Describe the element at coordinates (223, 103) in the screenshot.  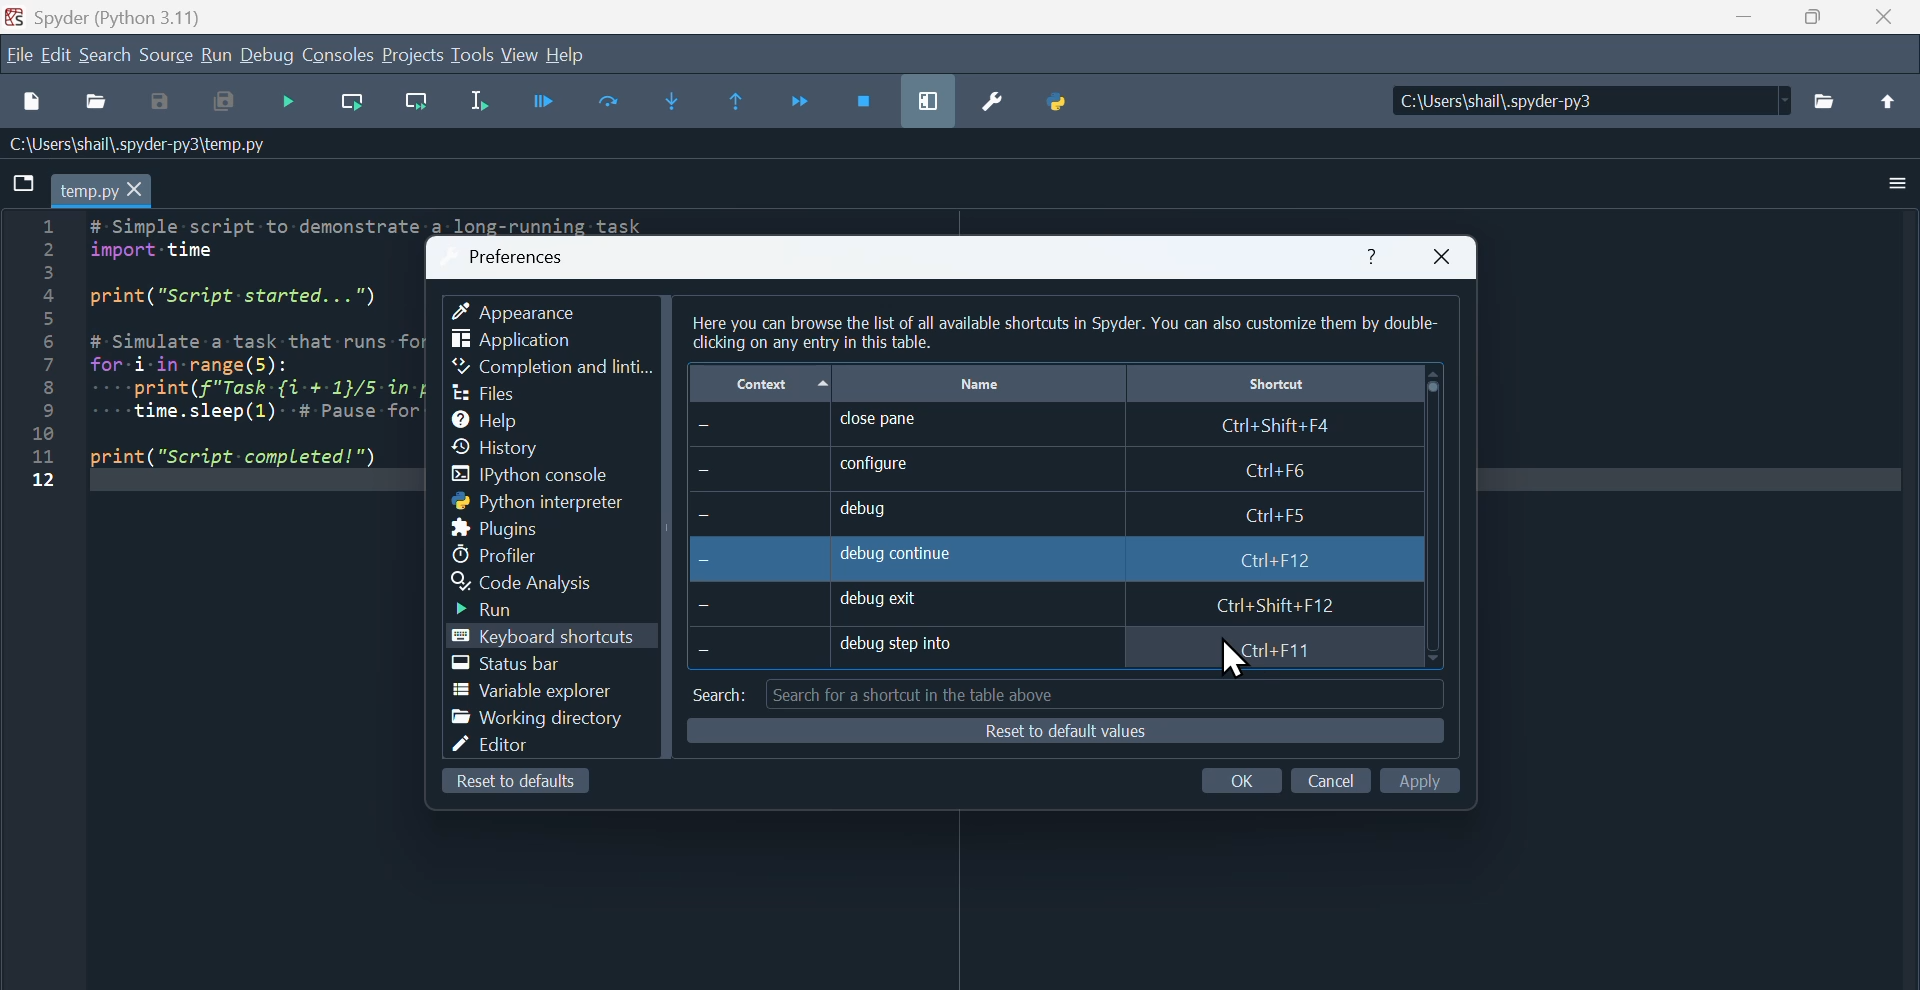
I see `save all` at that location.